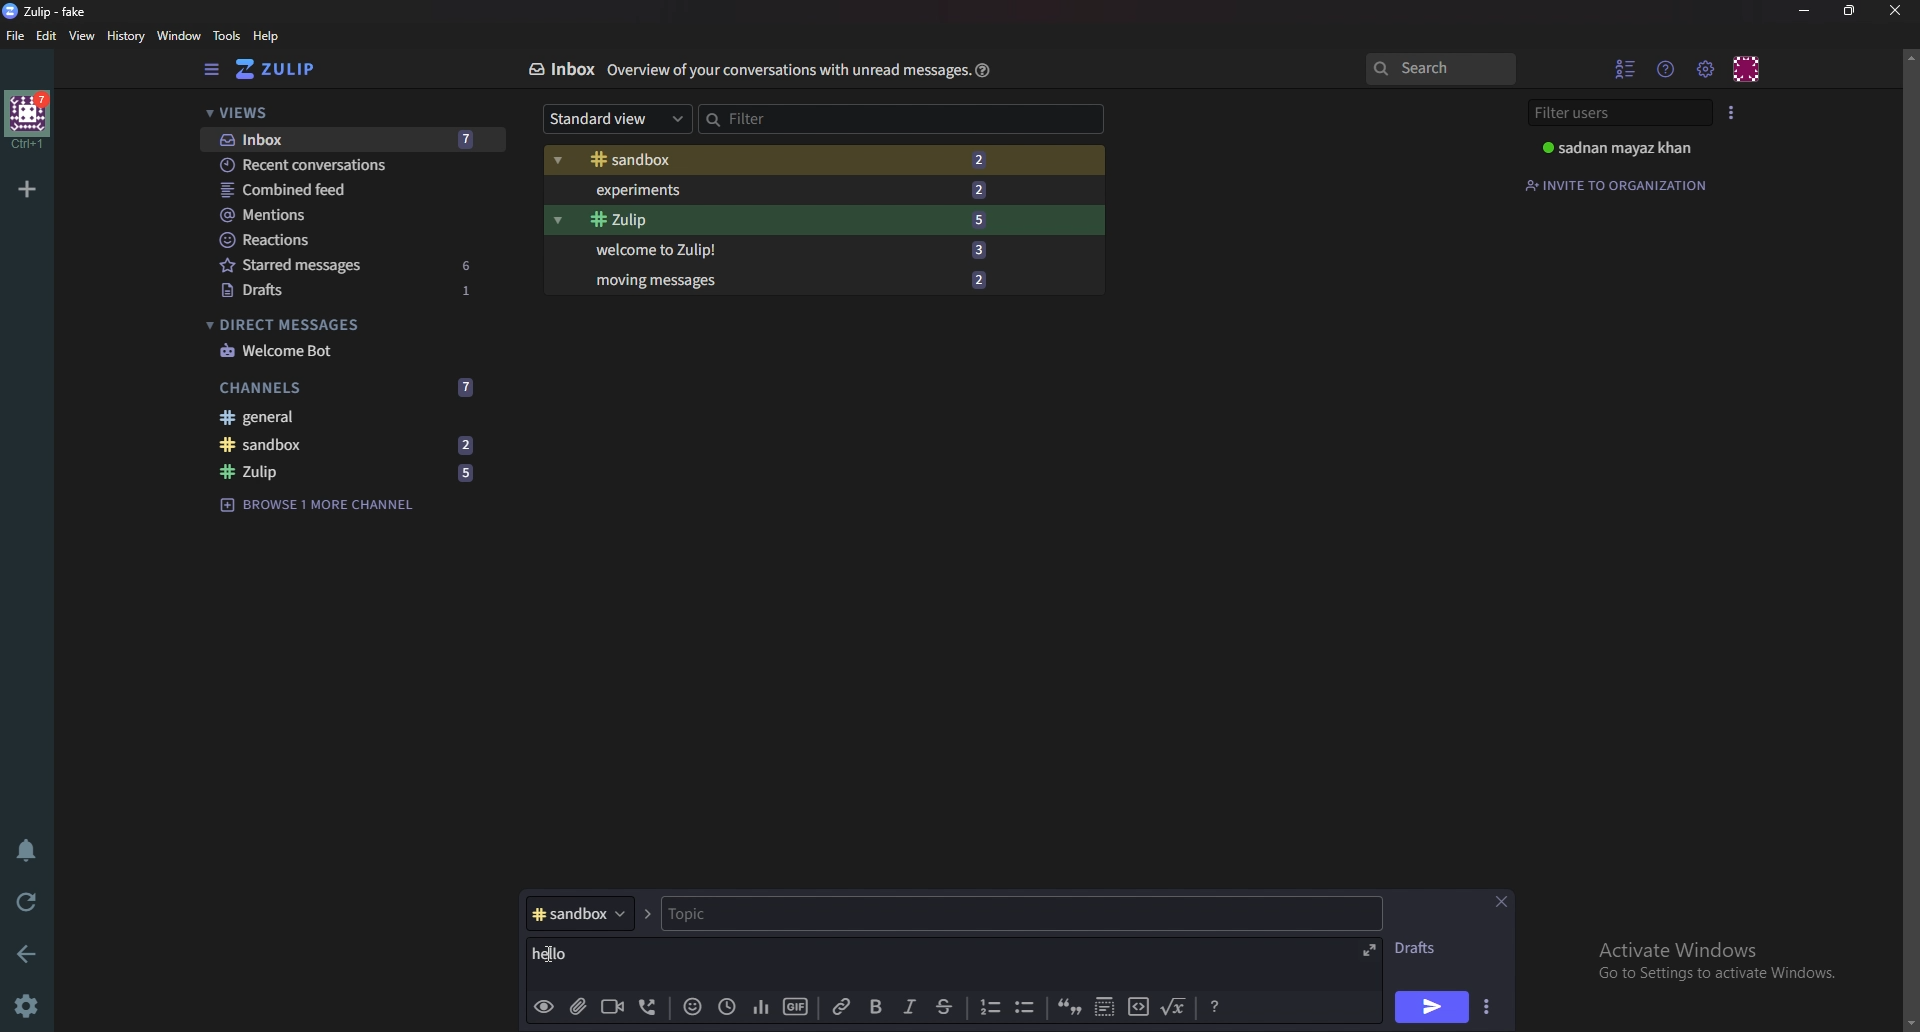  What do you see at coordinates (1624, 113) in the screenshot?
I see `Filter users` at bounding box center [1624, 113].